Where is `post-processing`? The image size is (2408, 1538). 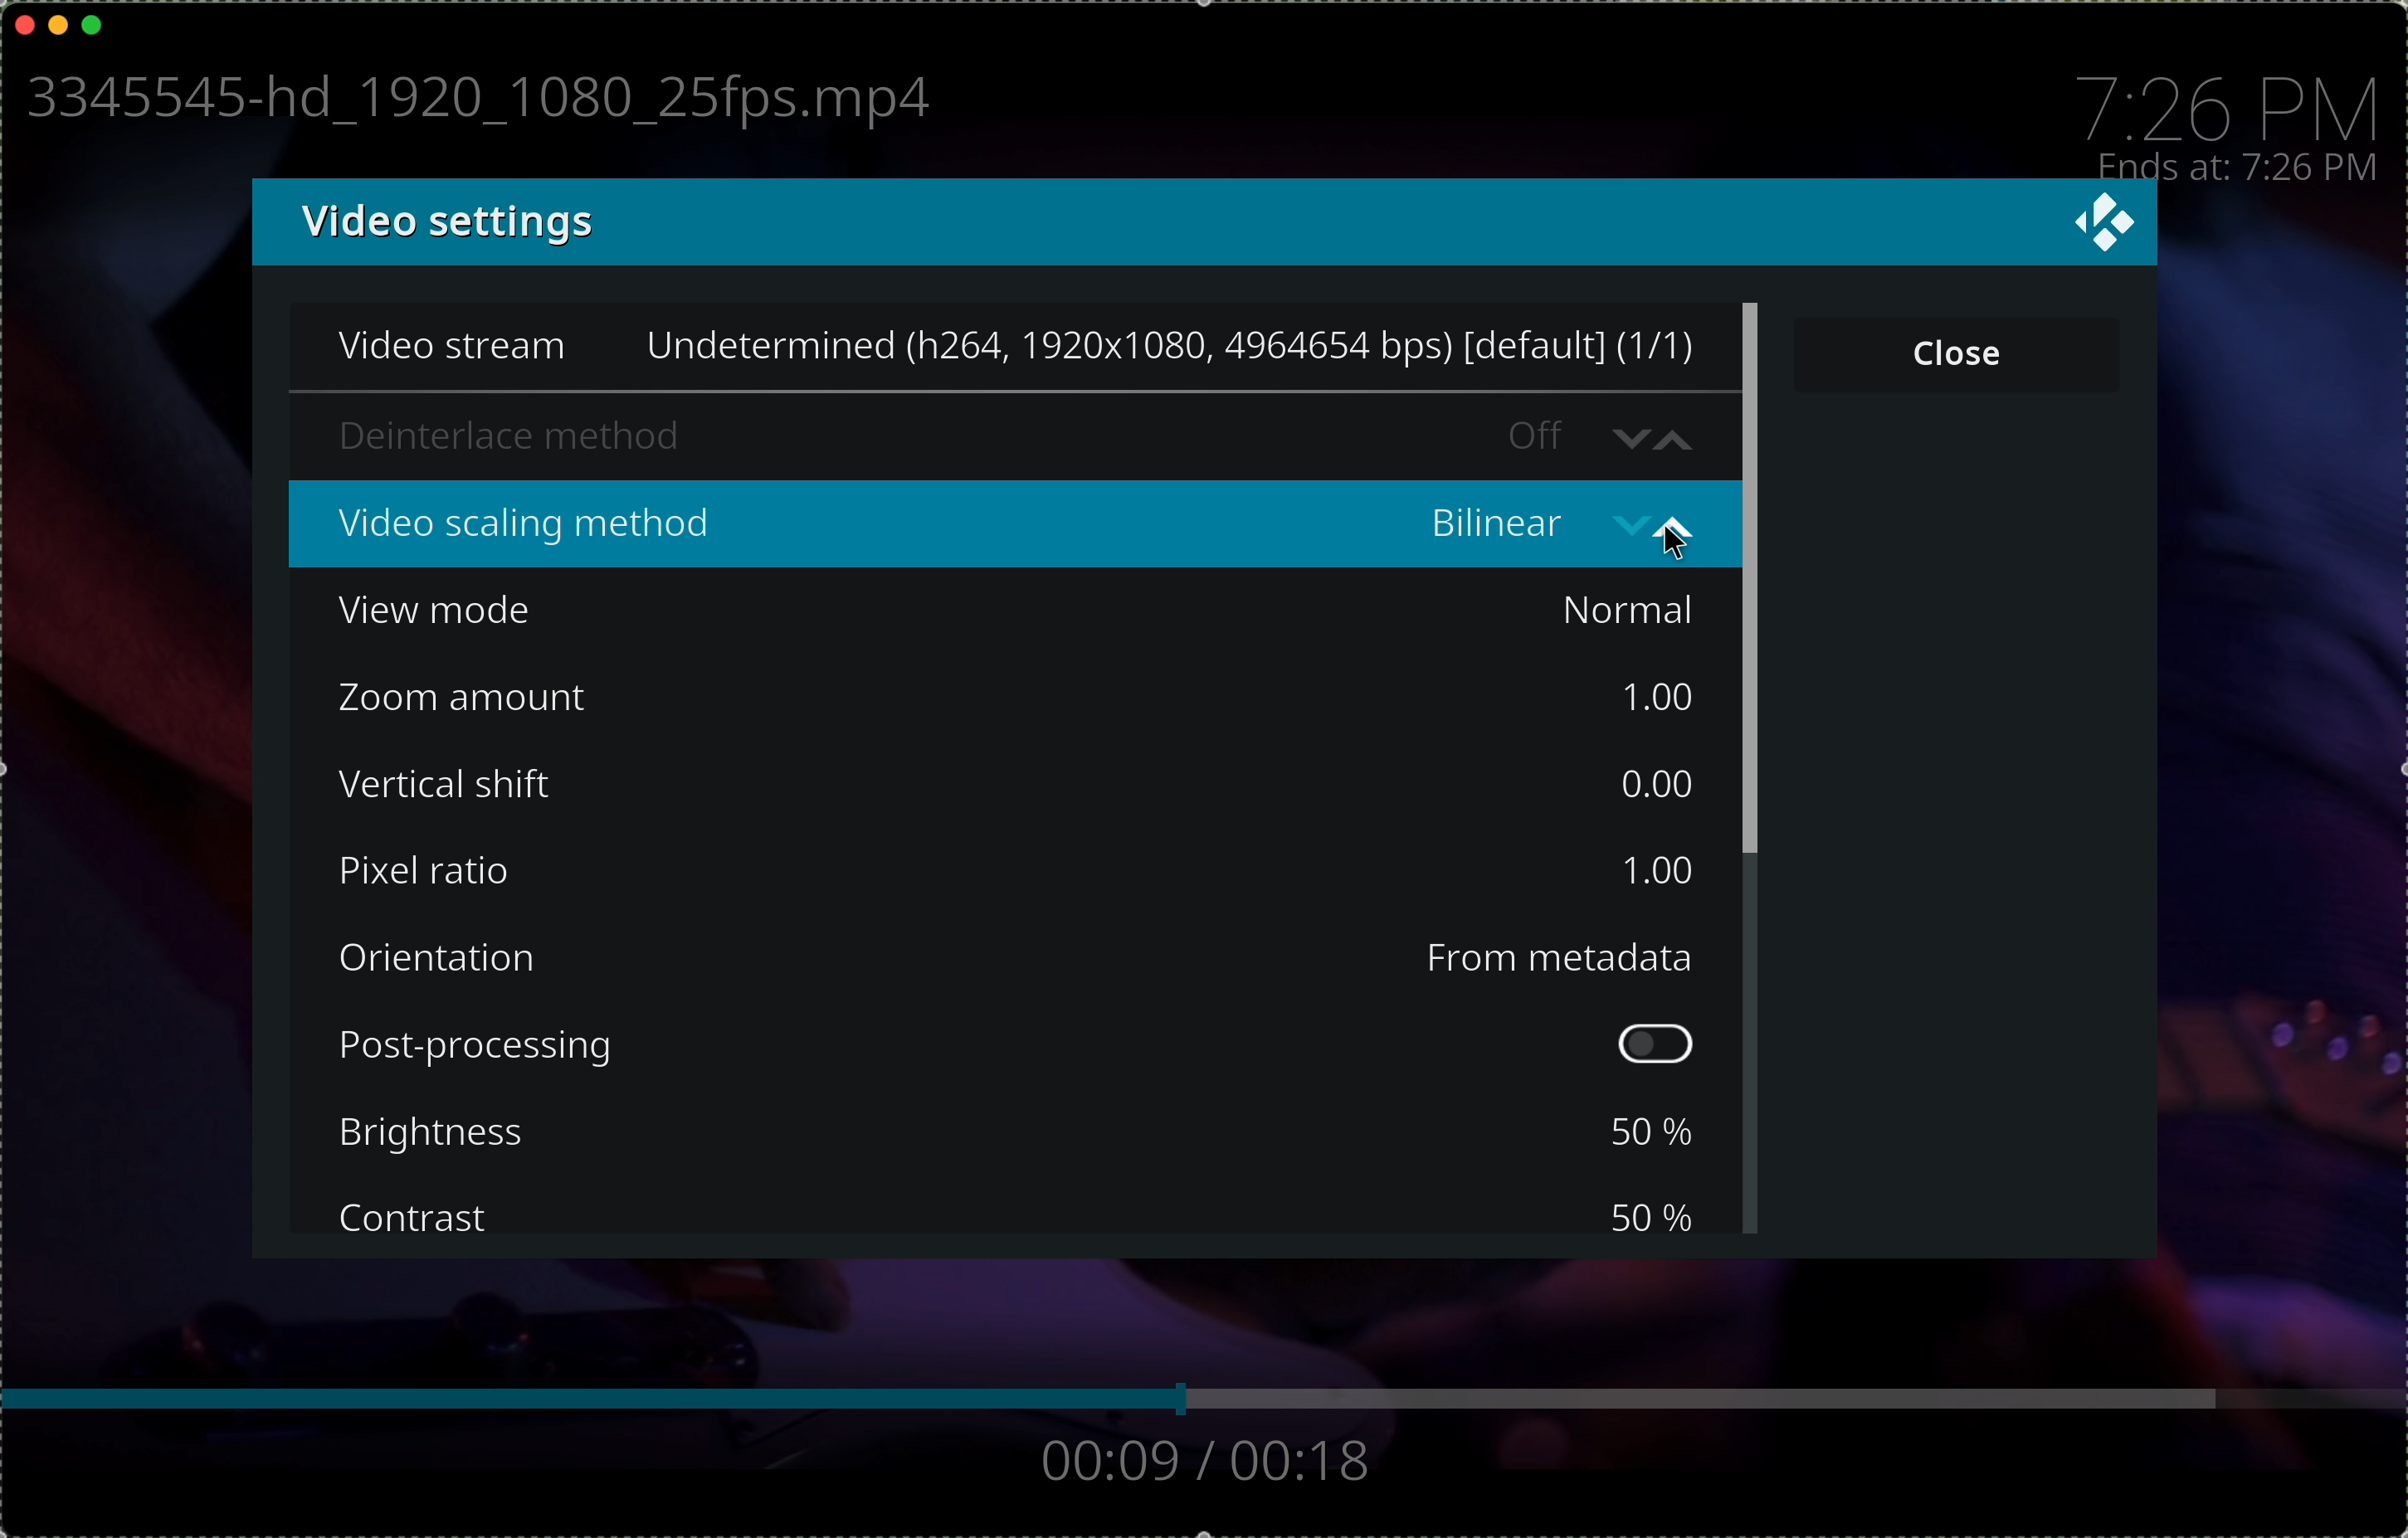 post-processing is located at coordinates (1028, 1046).